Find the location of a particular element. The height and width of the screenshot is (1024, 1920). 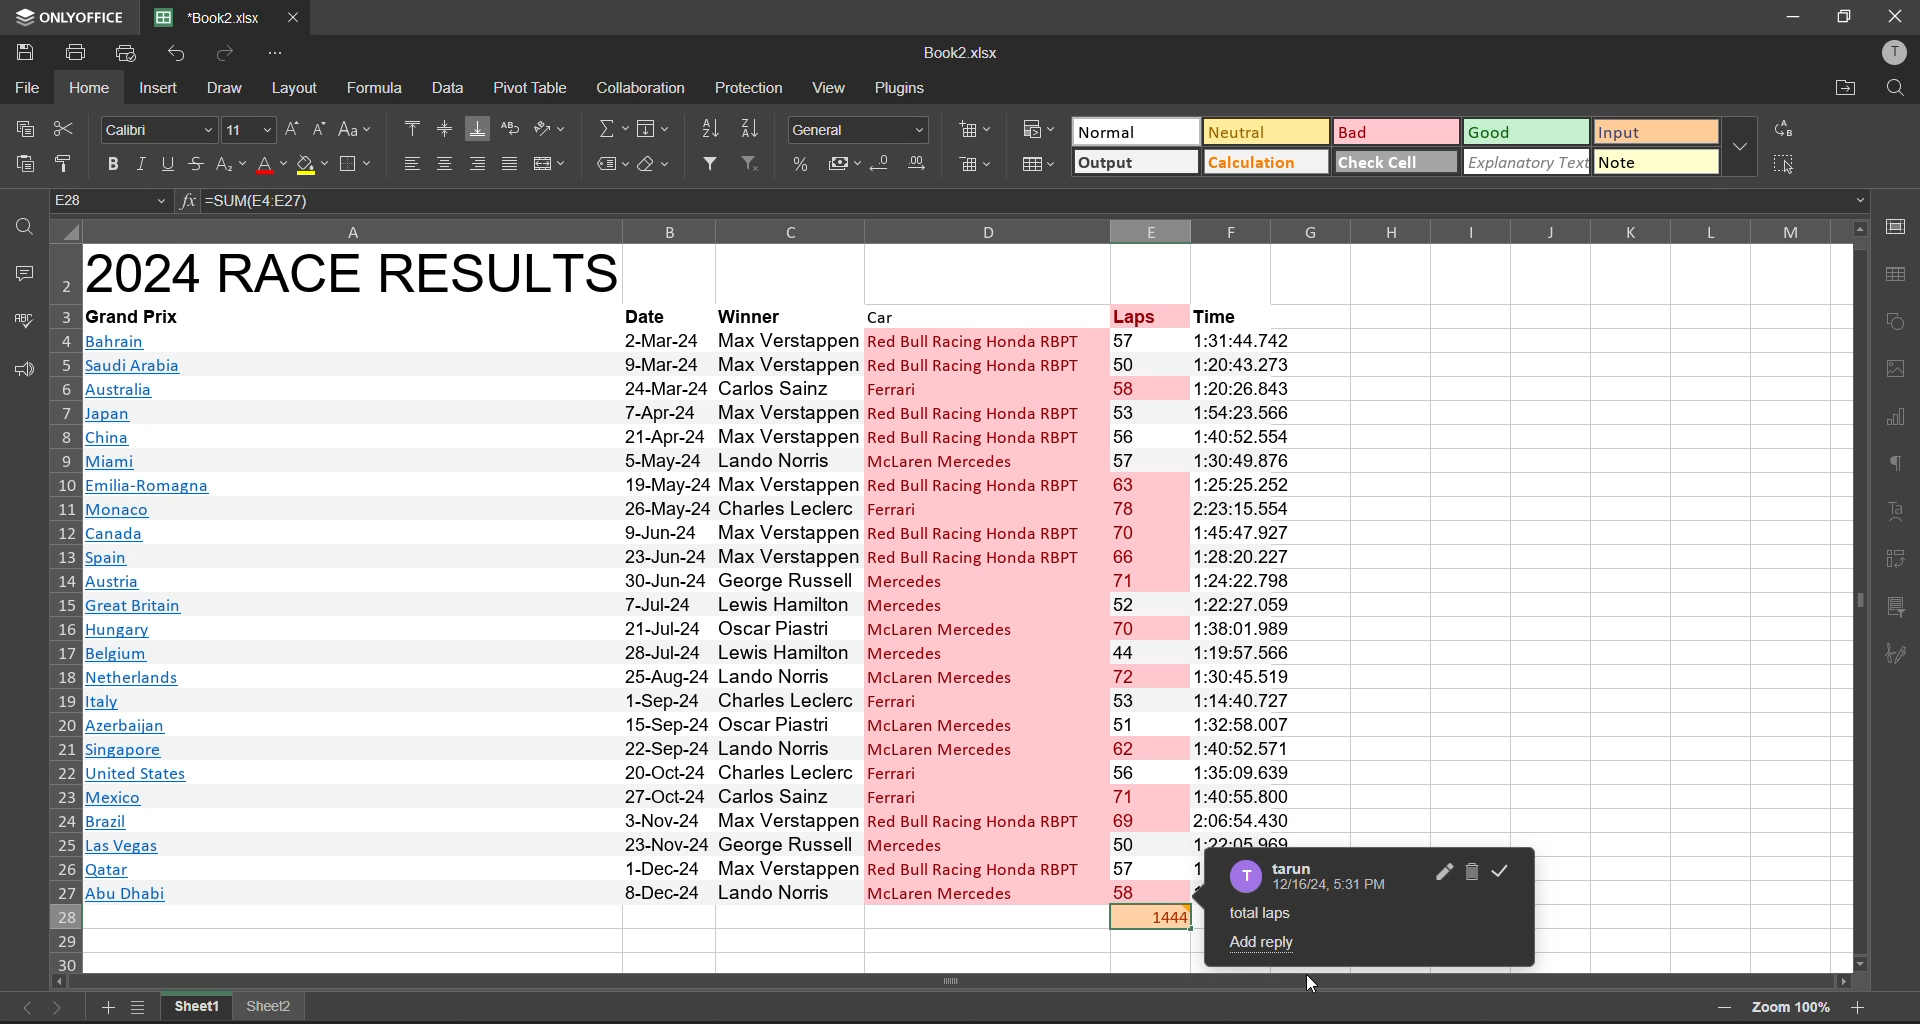

remove cells is located at coordinates (977, 166).